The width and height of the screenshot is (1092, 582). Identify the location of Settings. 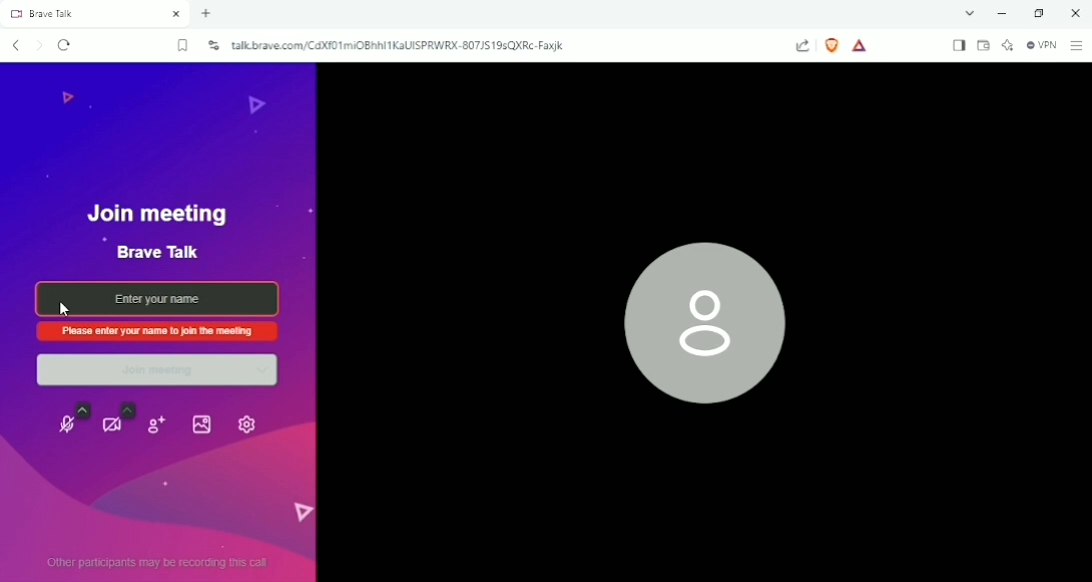
(246, 426).